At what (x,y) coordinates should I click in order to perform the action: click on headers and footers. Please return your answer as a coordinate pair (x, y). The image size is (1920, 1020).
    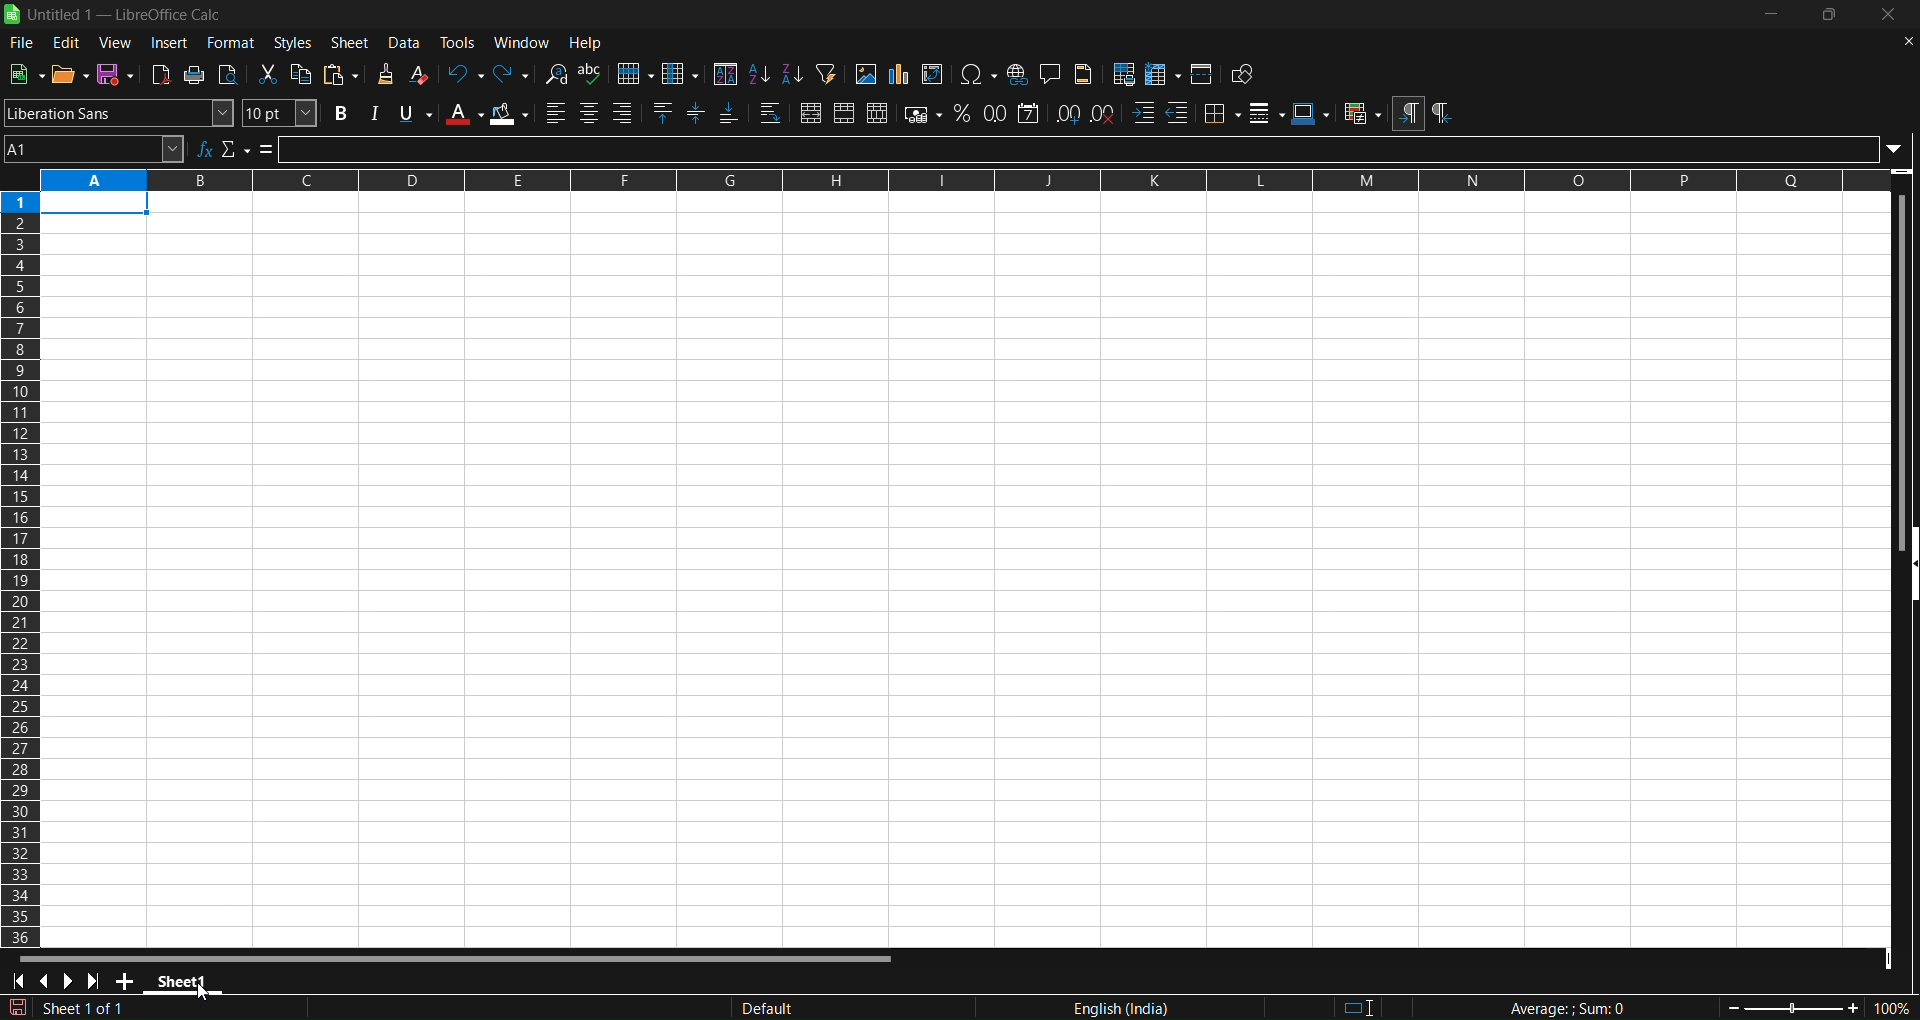
    Looking at the image, I should click on (1086, 74).